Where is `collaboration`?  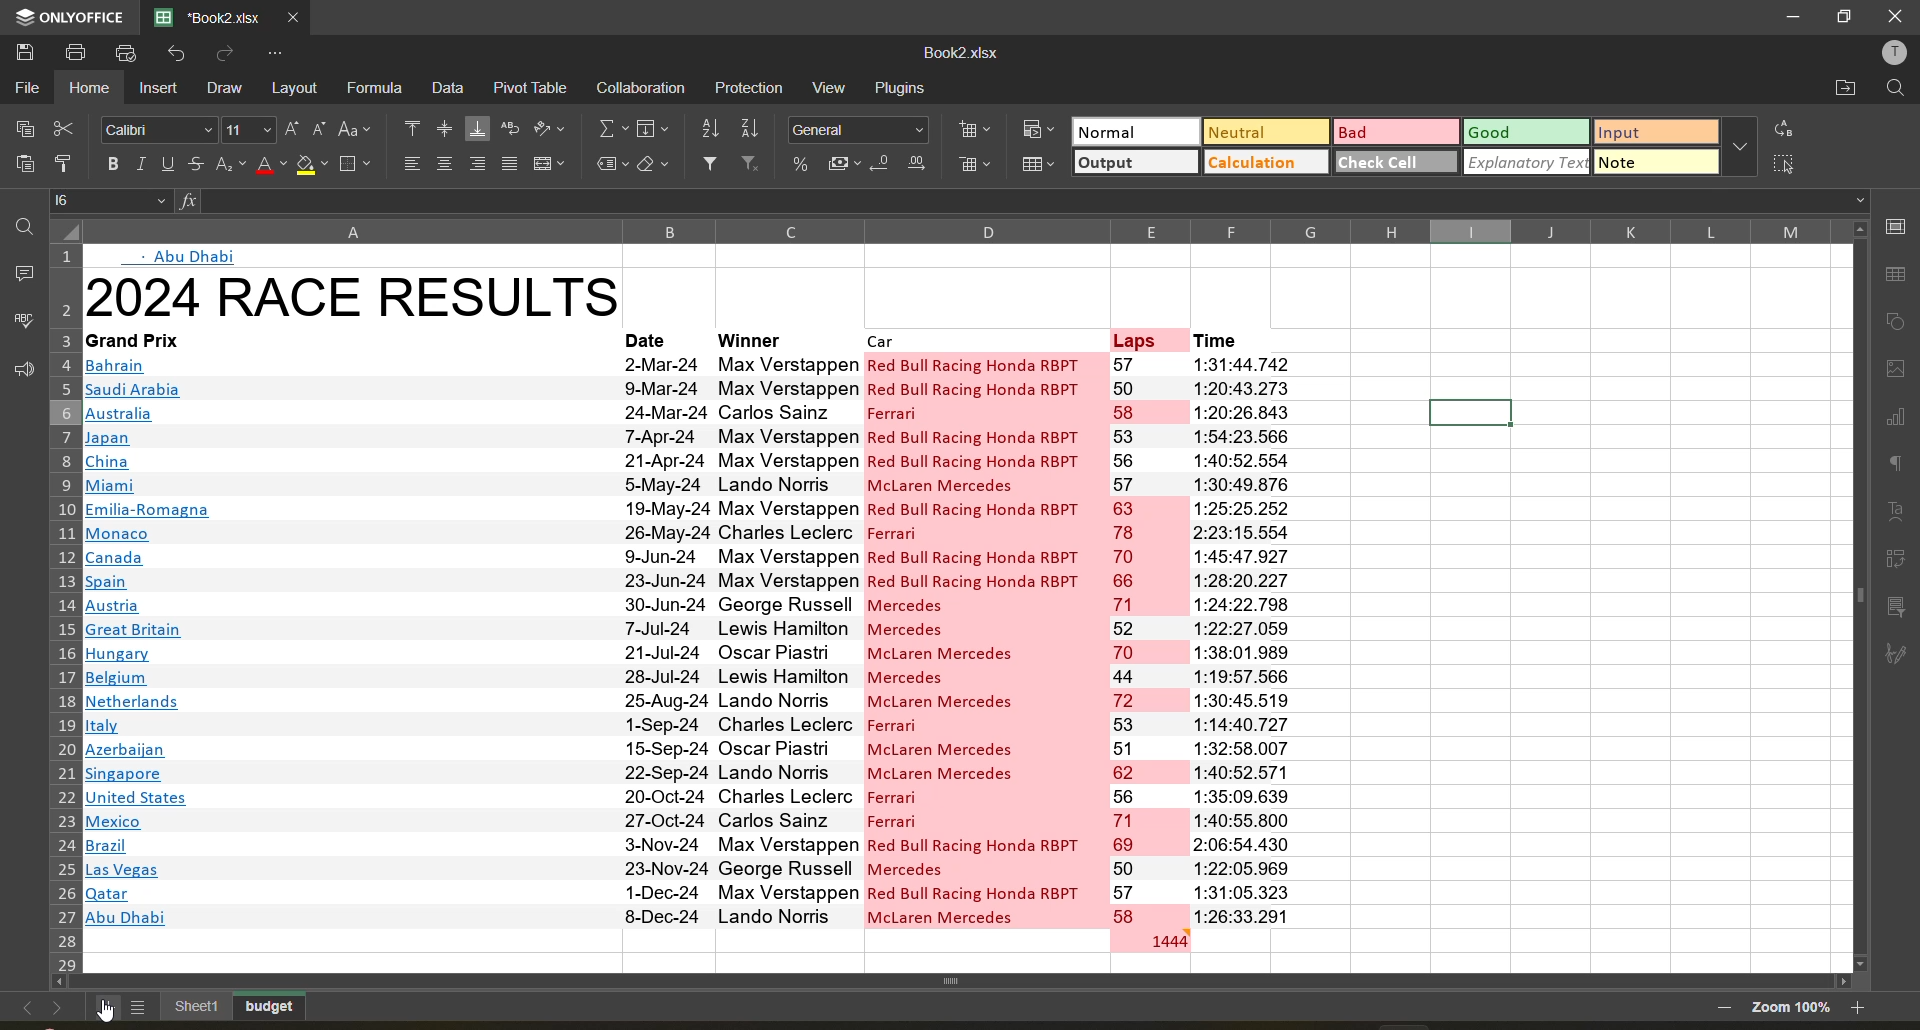
collaboration is located at coordinates (641, 86).